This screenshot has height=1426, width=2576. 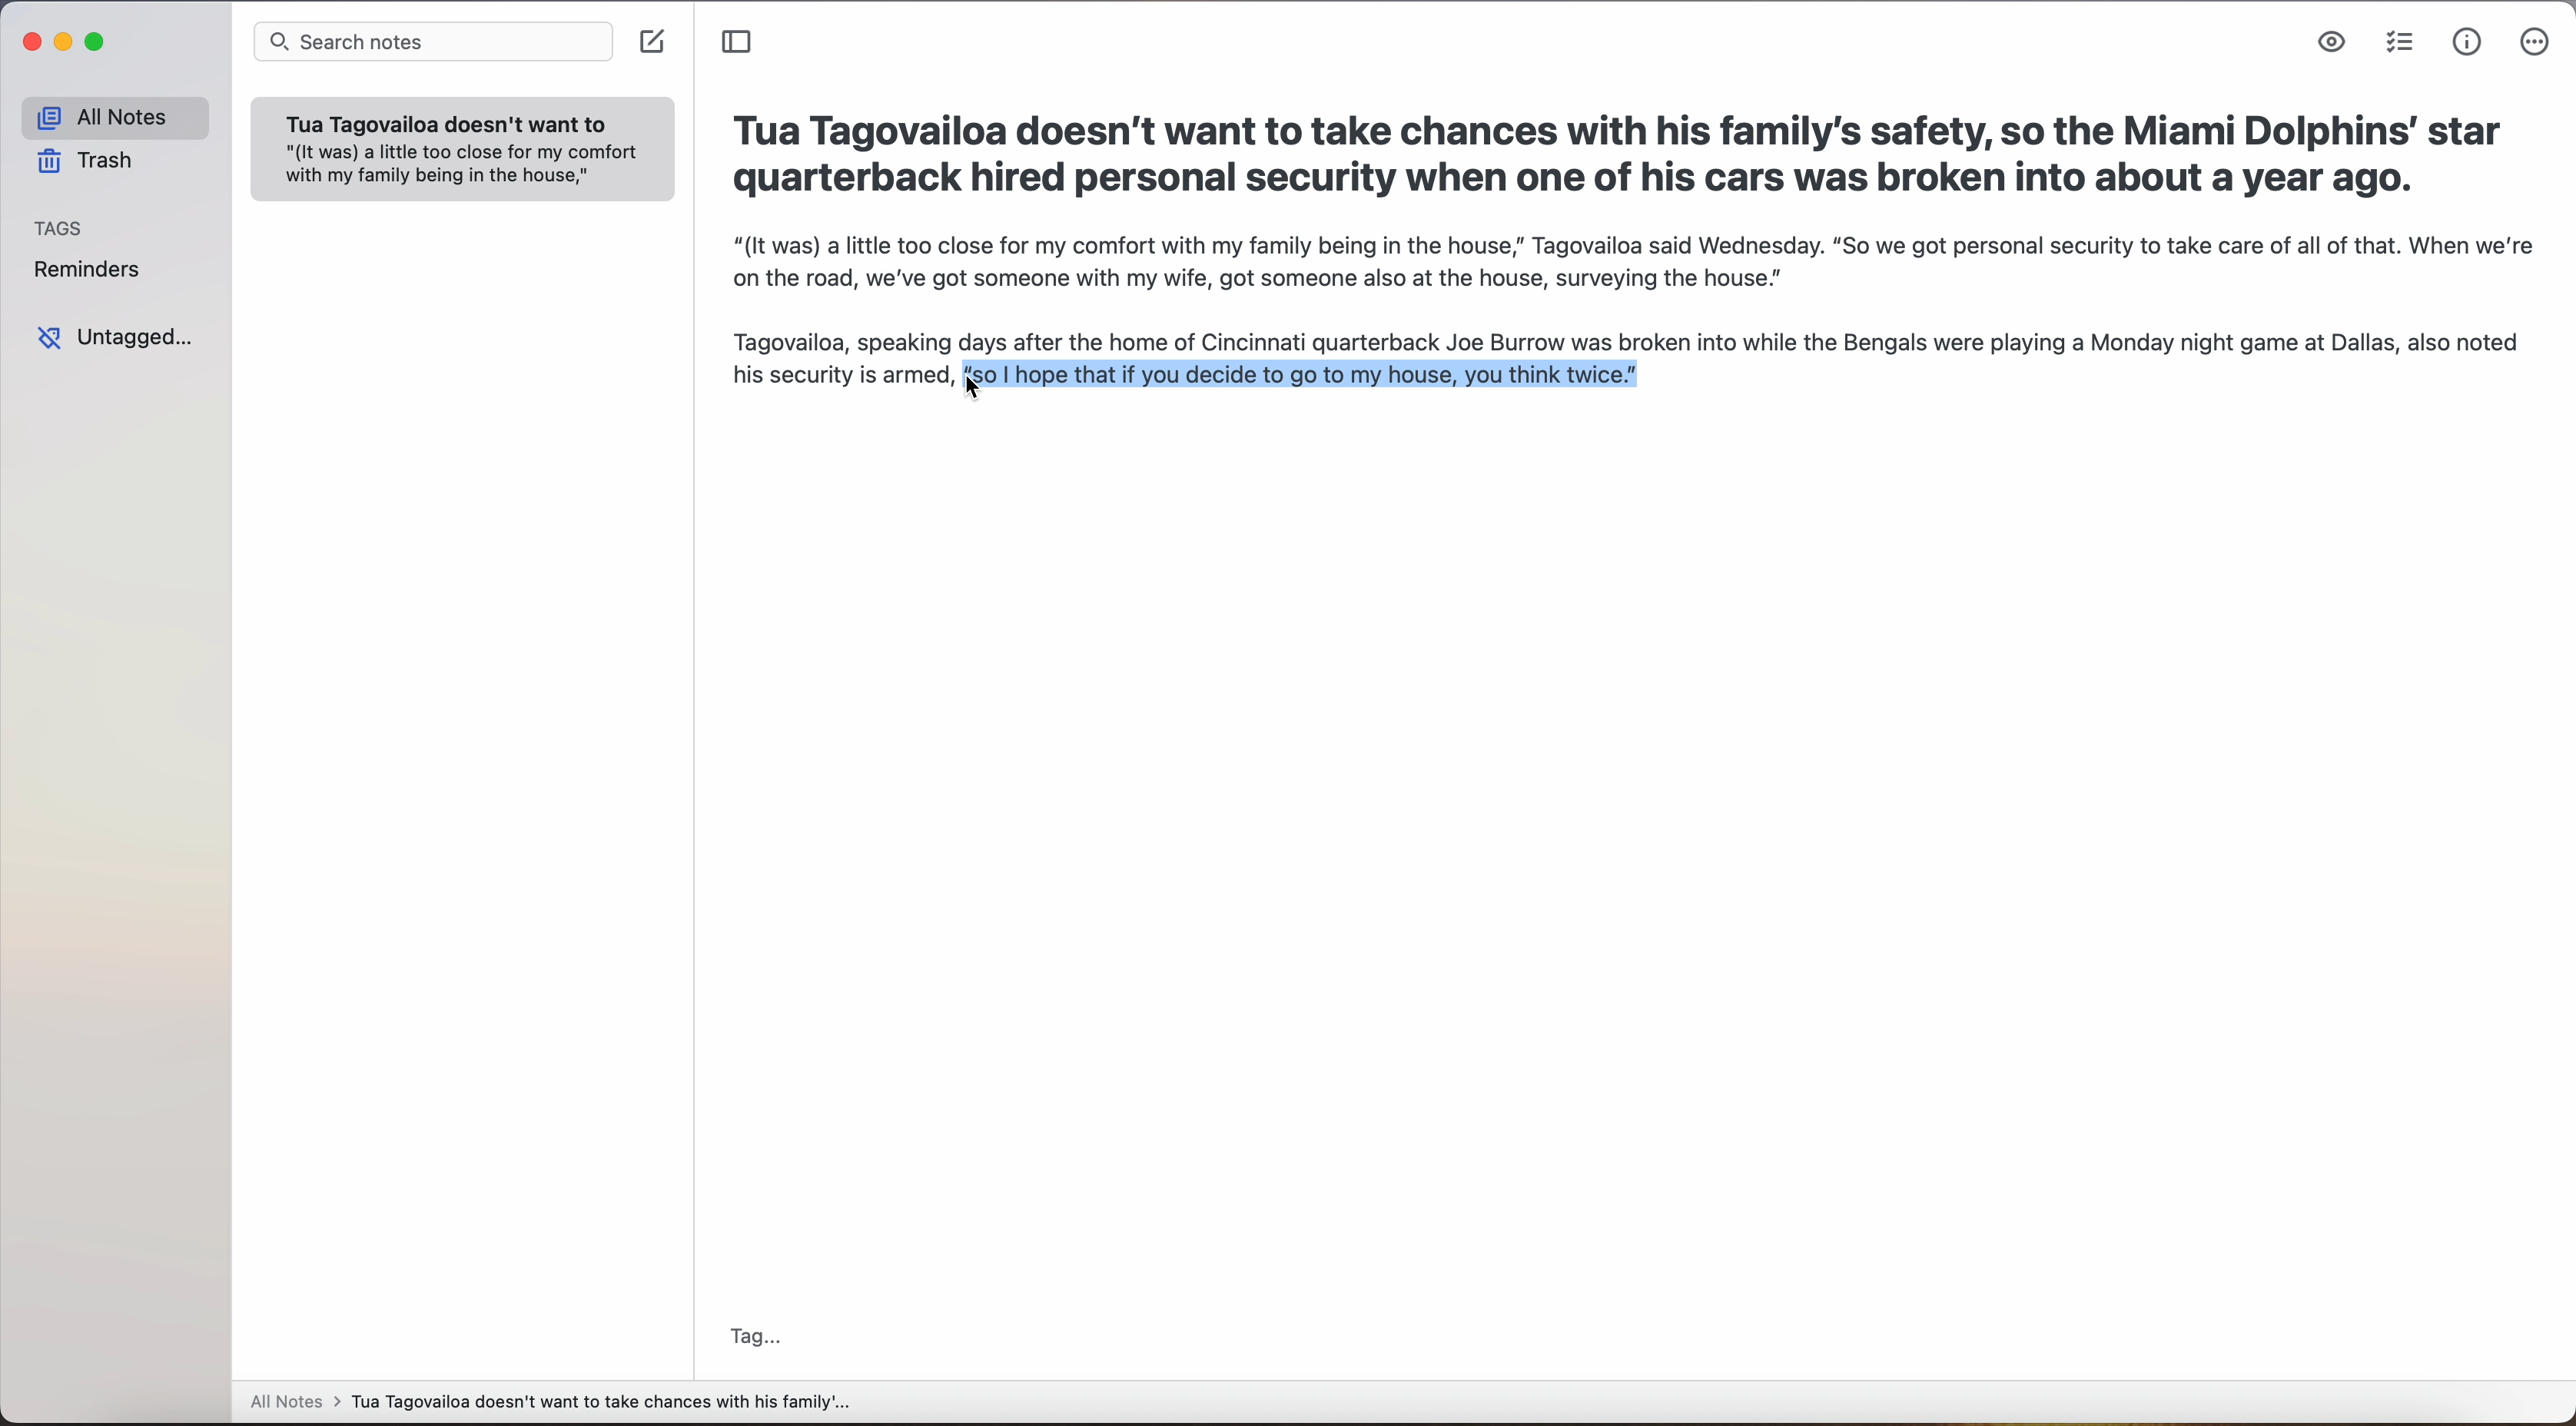 What do you see at coordinates (101, 43) in the screenshot?
I see `maximize` at bounding box center [101, 43].